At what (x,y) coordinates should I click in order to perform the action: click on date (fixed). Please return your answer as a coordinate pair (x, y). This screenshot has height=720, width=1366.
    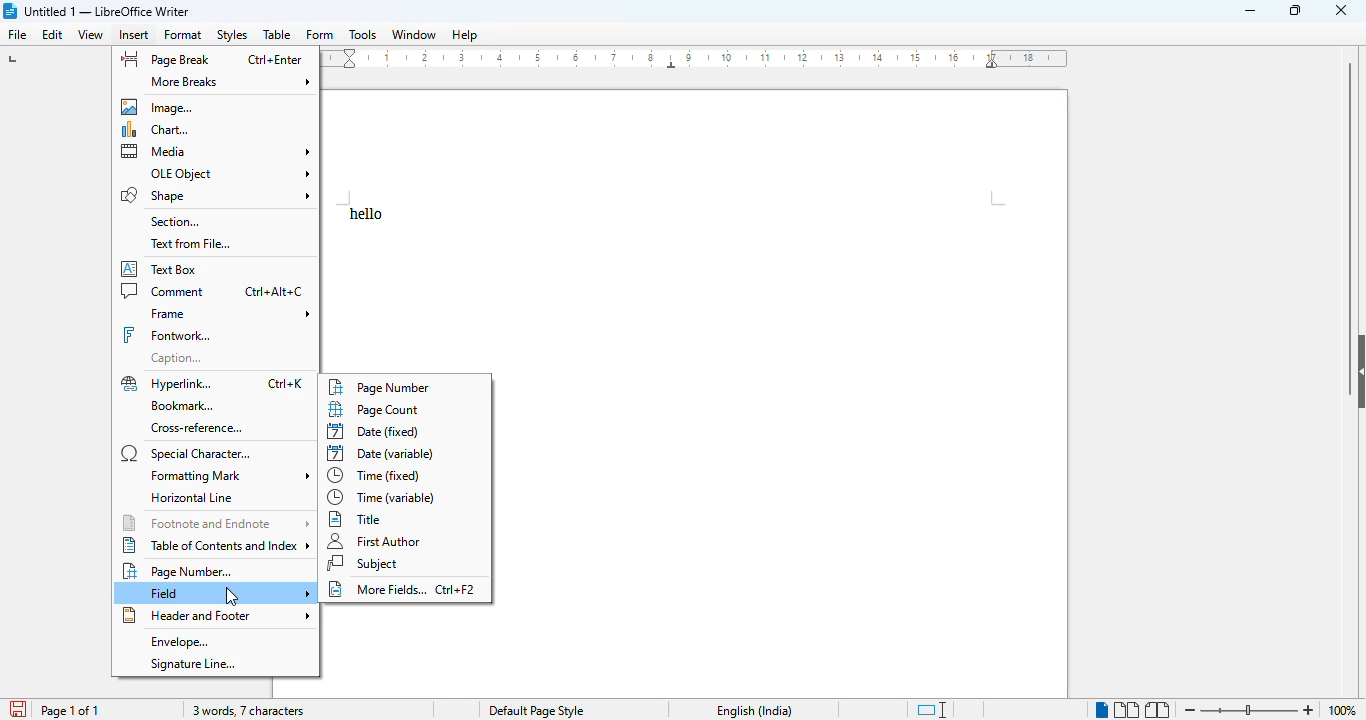
    Looking at the image, I should click on (373, 432).